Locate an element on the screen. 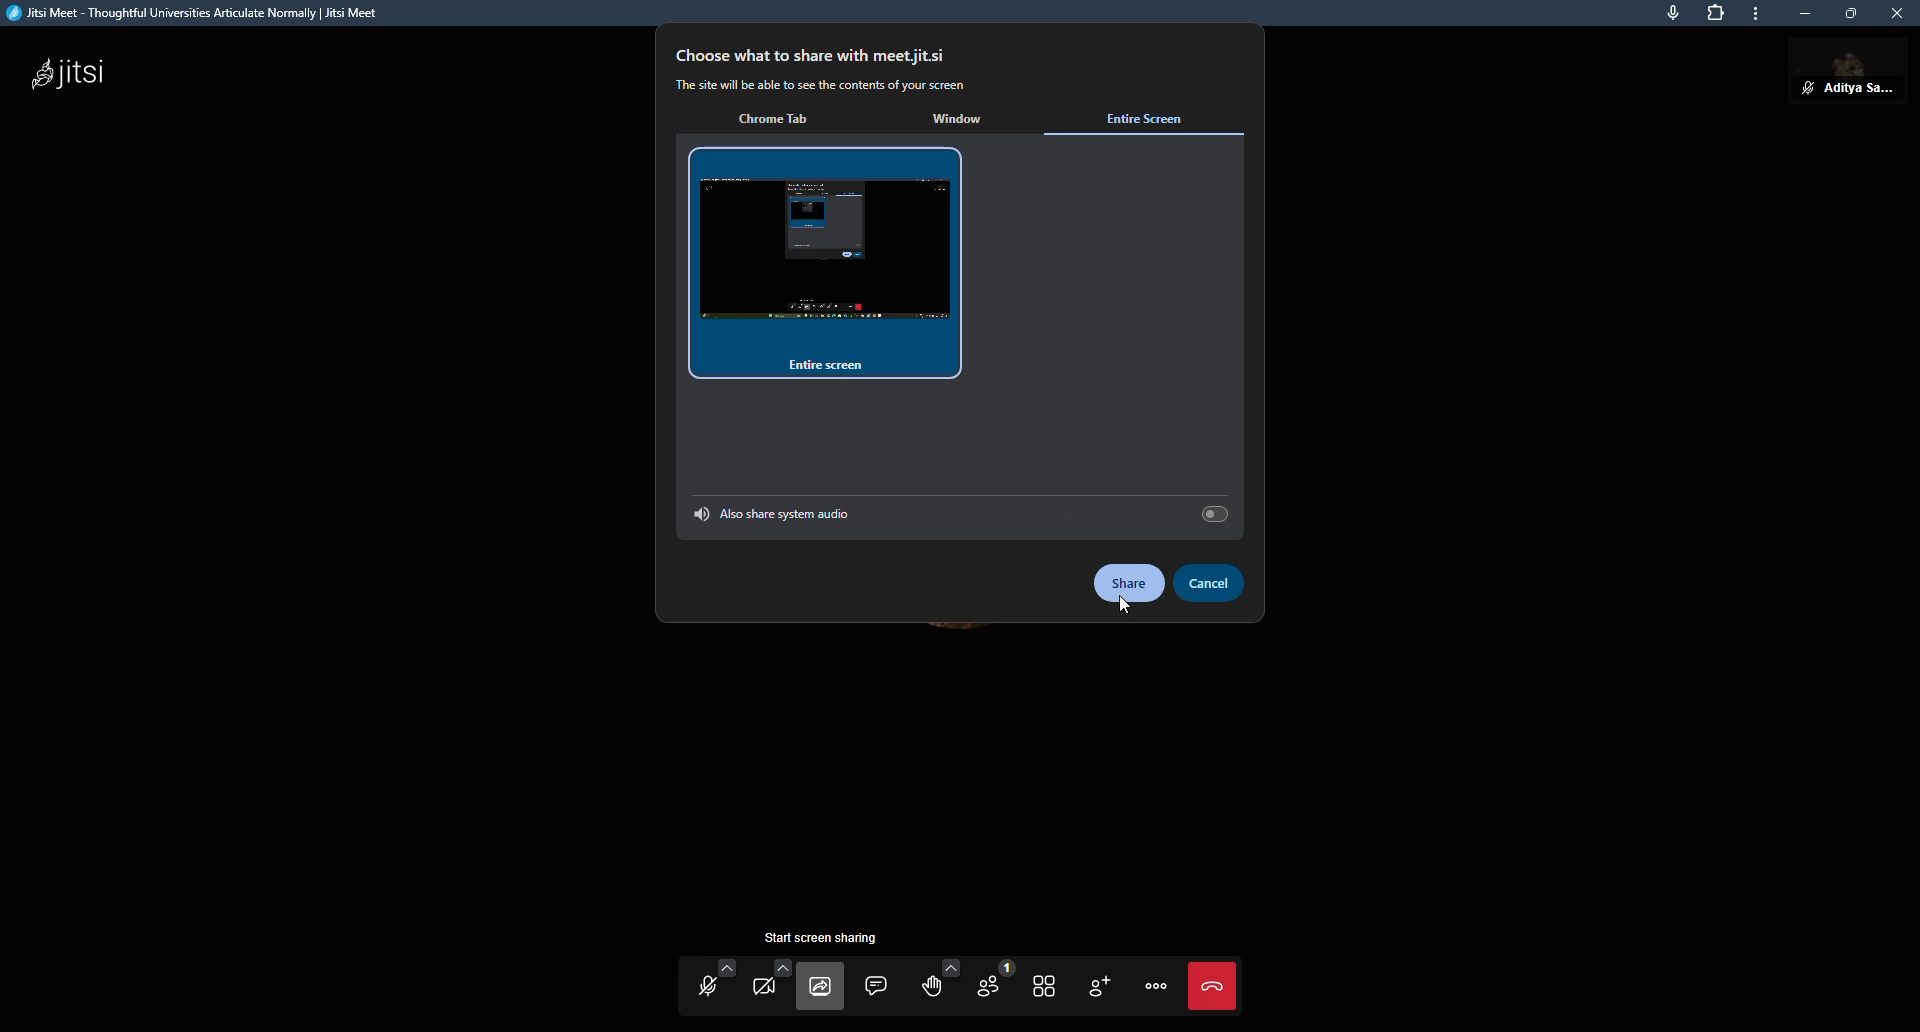  The site will be able to see the contents of your screen is located at coordinates (827, 86).